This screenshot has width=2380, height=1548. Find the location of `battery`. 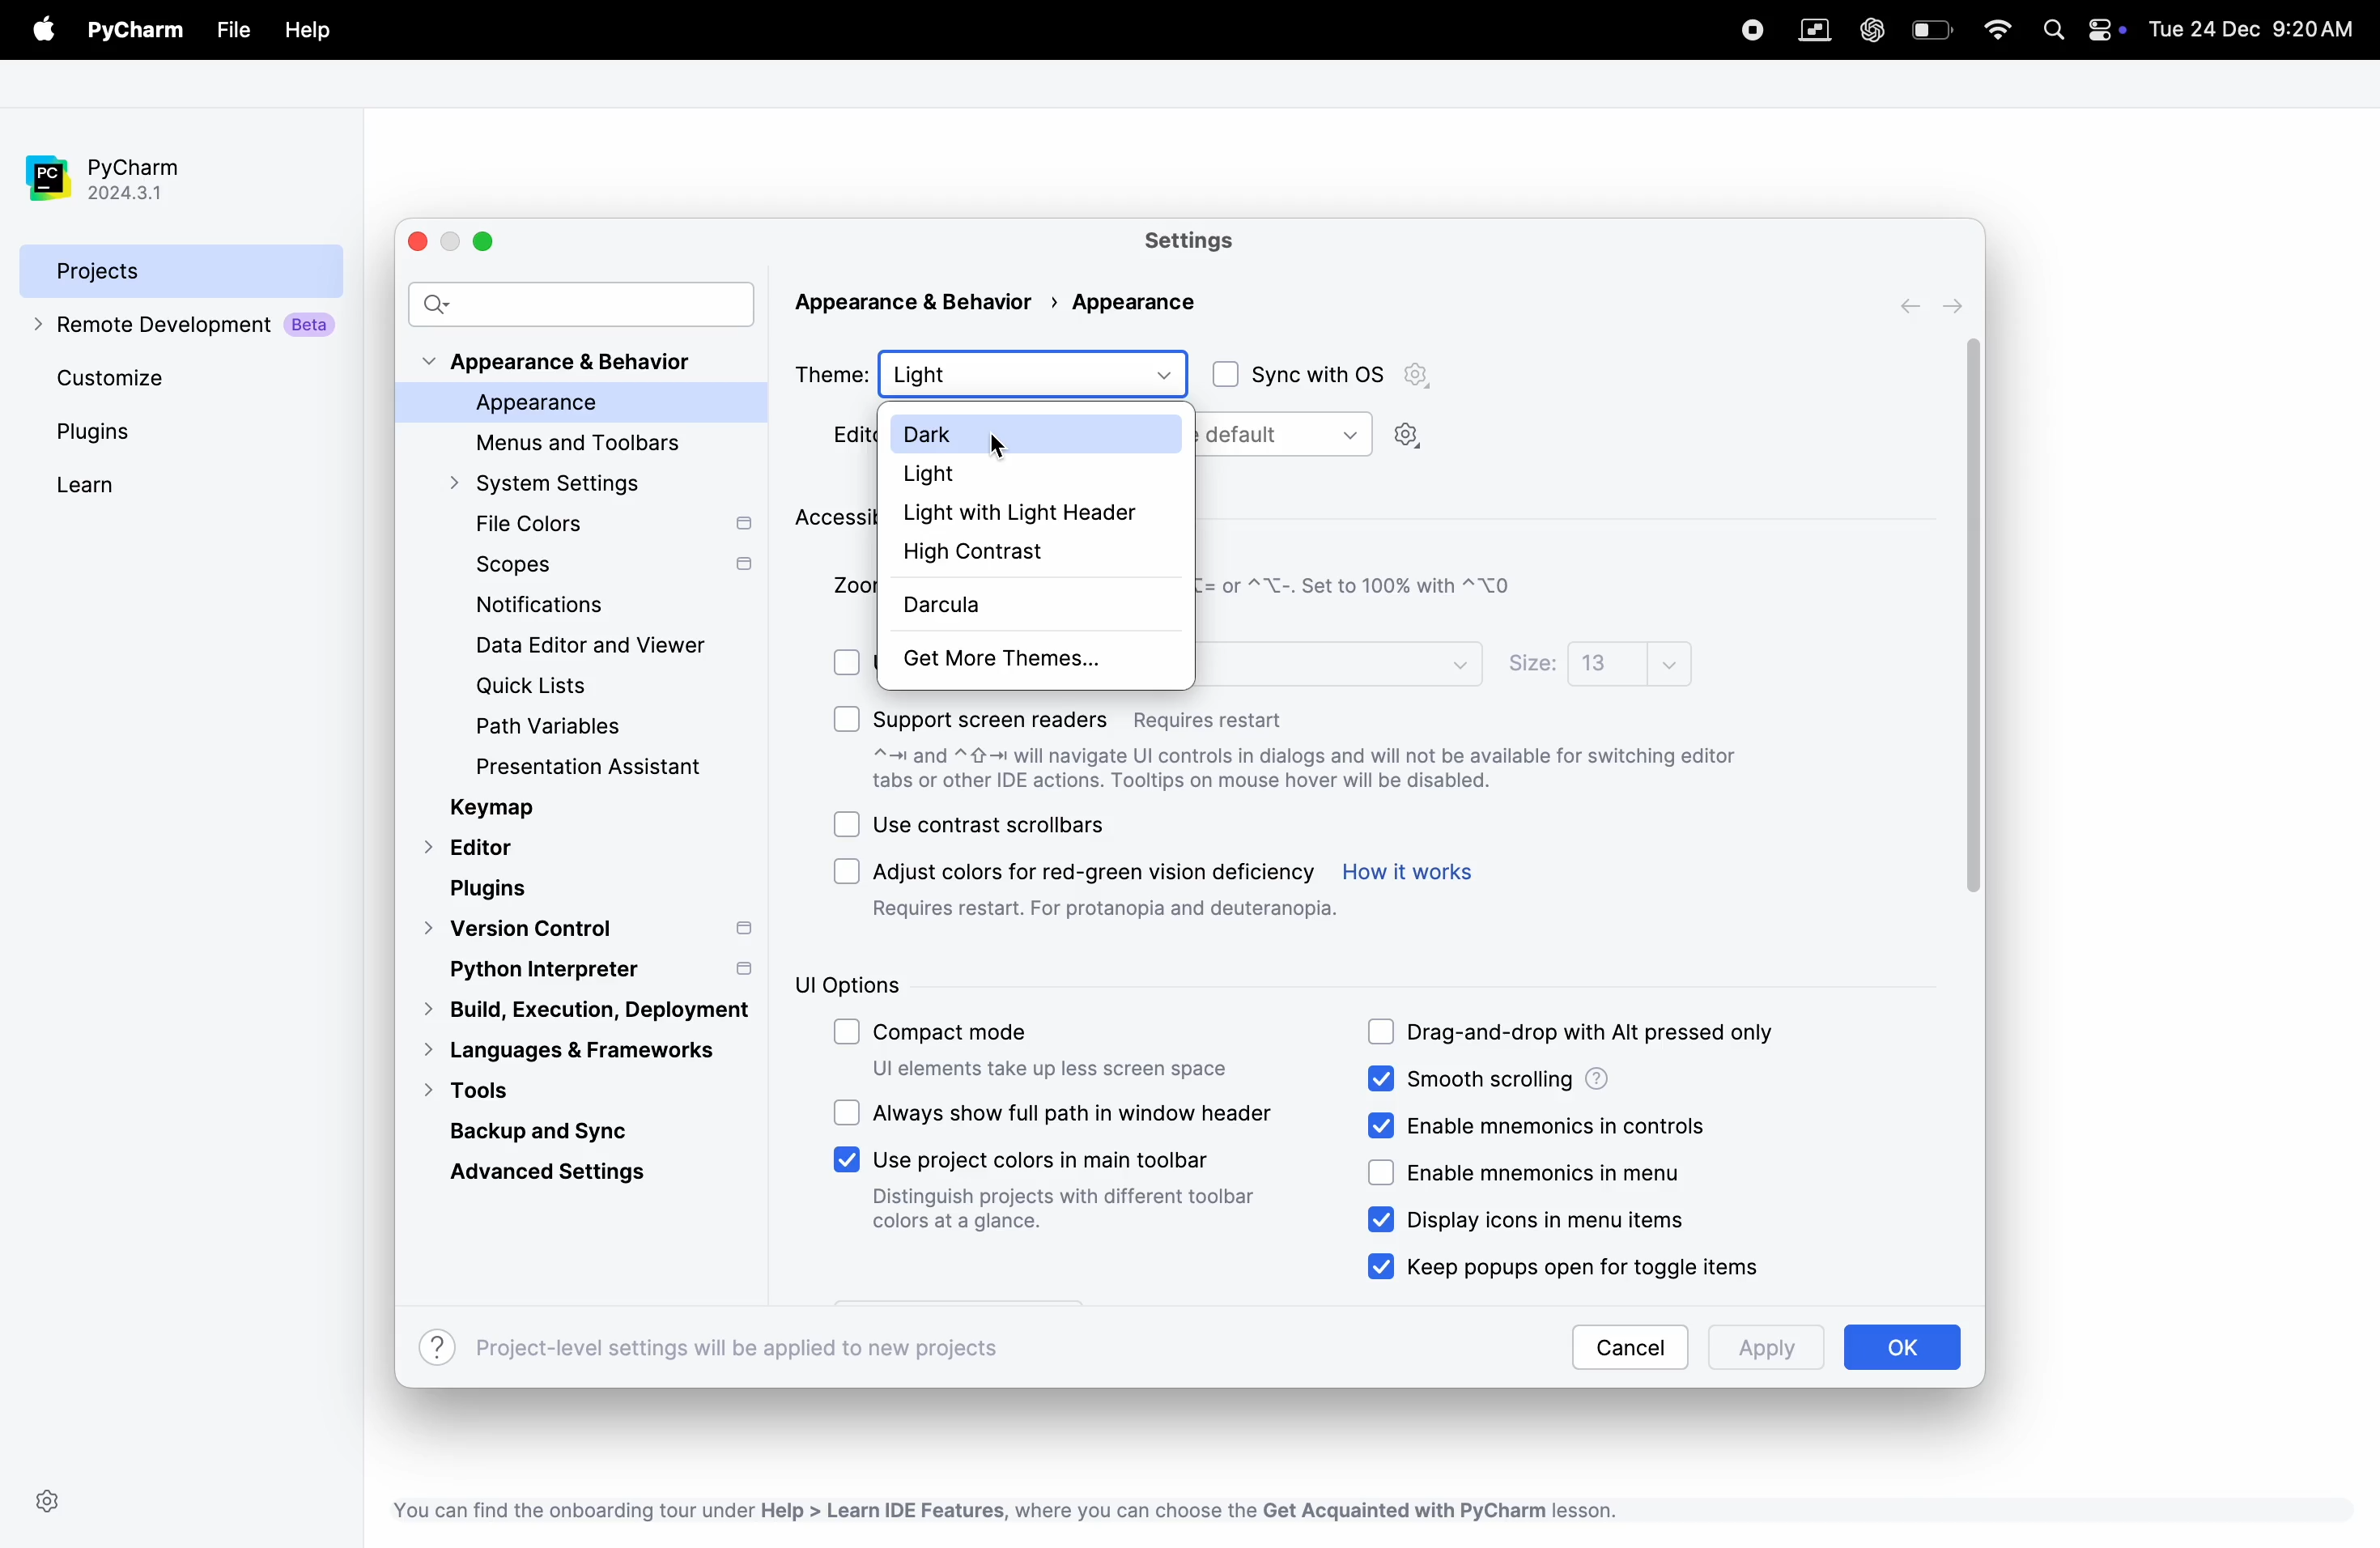

battery is located at coordinates (1933, 29).